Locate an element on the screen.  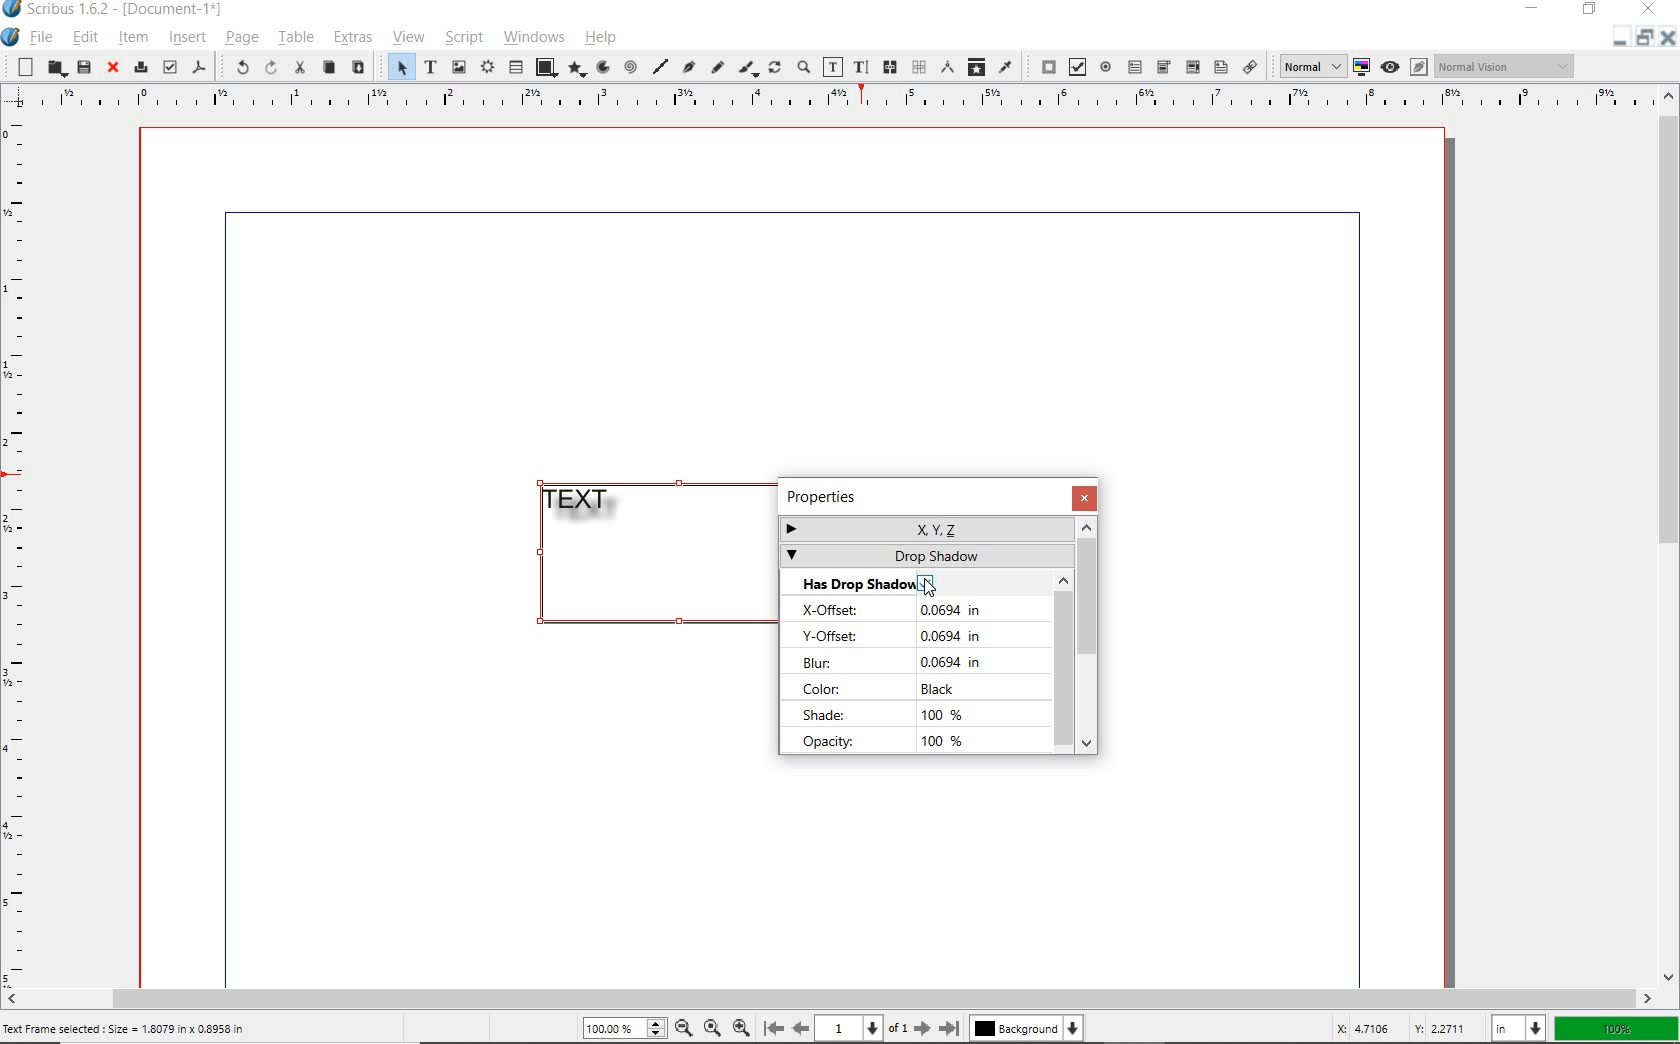
calligraphic line is located at coordinates (749, 69).